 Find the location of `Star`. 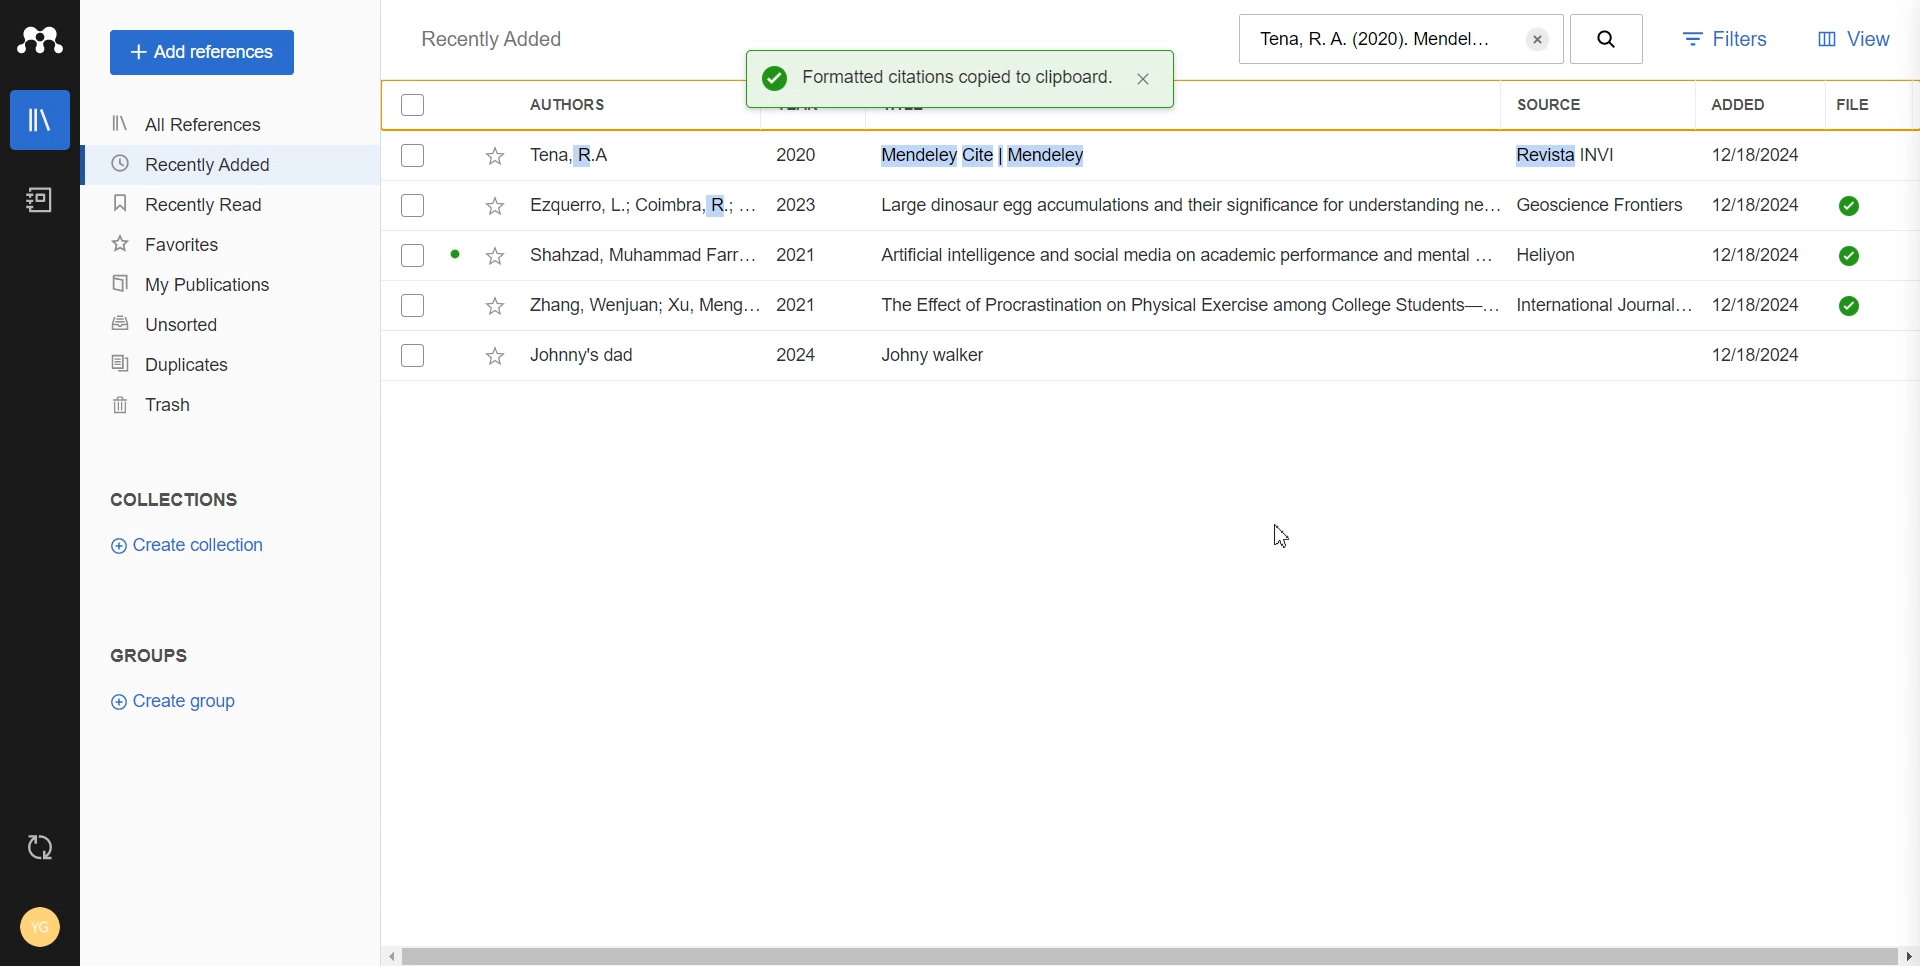

Star is located at coordinates (495, 255).